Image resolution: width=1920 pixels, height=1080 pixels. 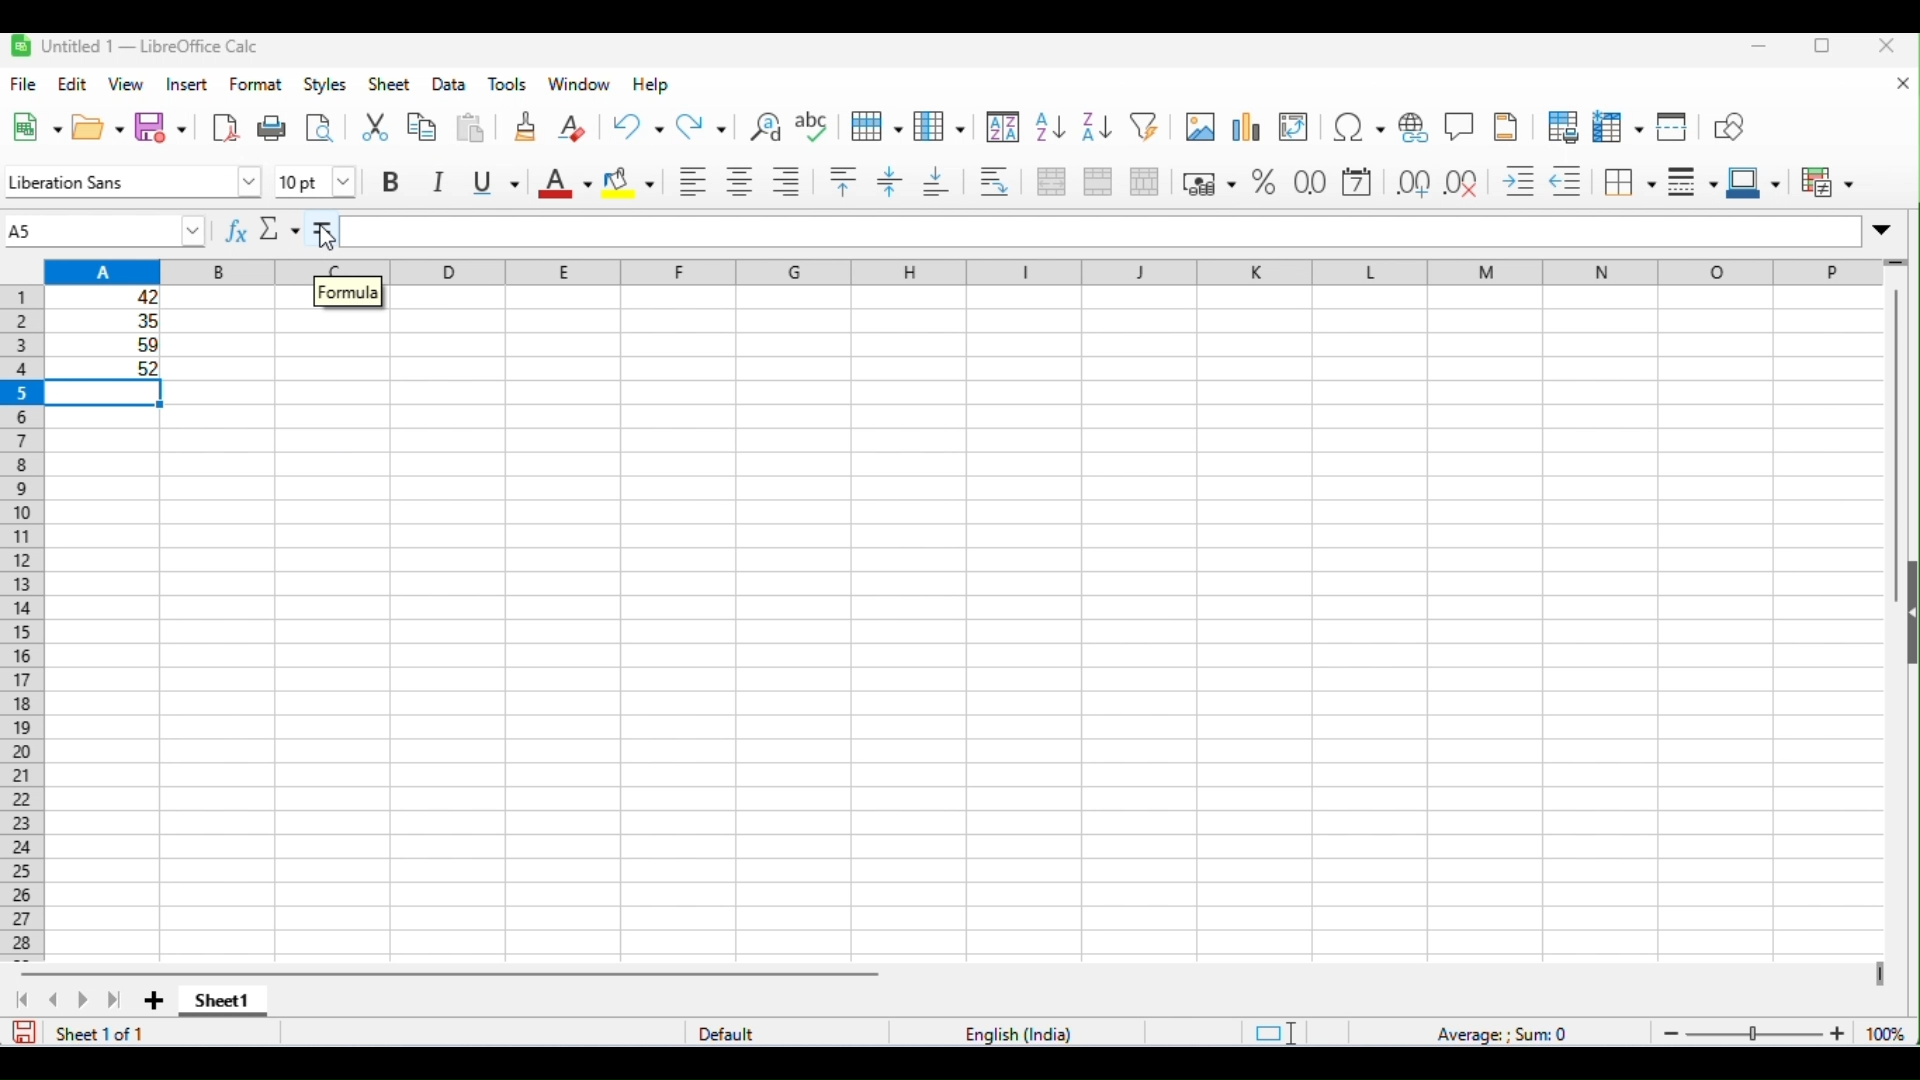 What do you see at coordinates (104, 1033) in the screenshot?
I see `sheet 1 of 1` at bounding box center [104, 1033].